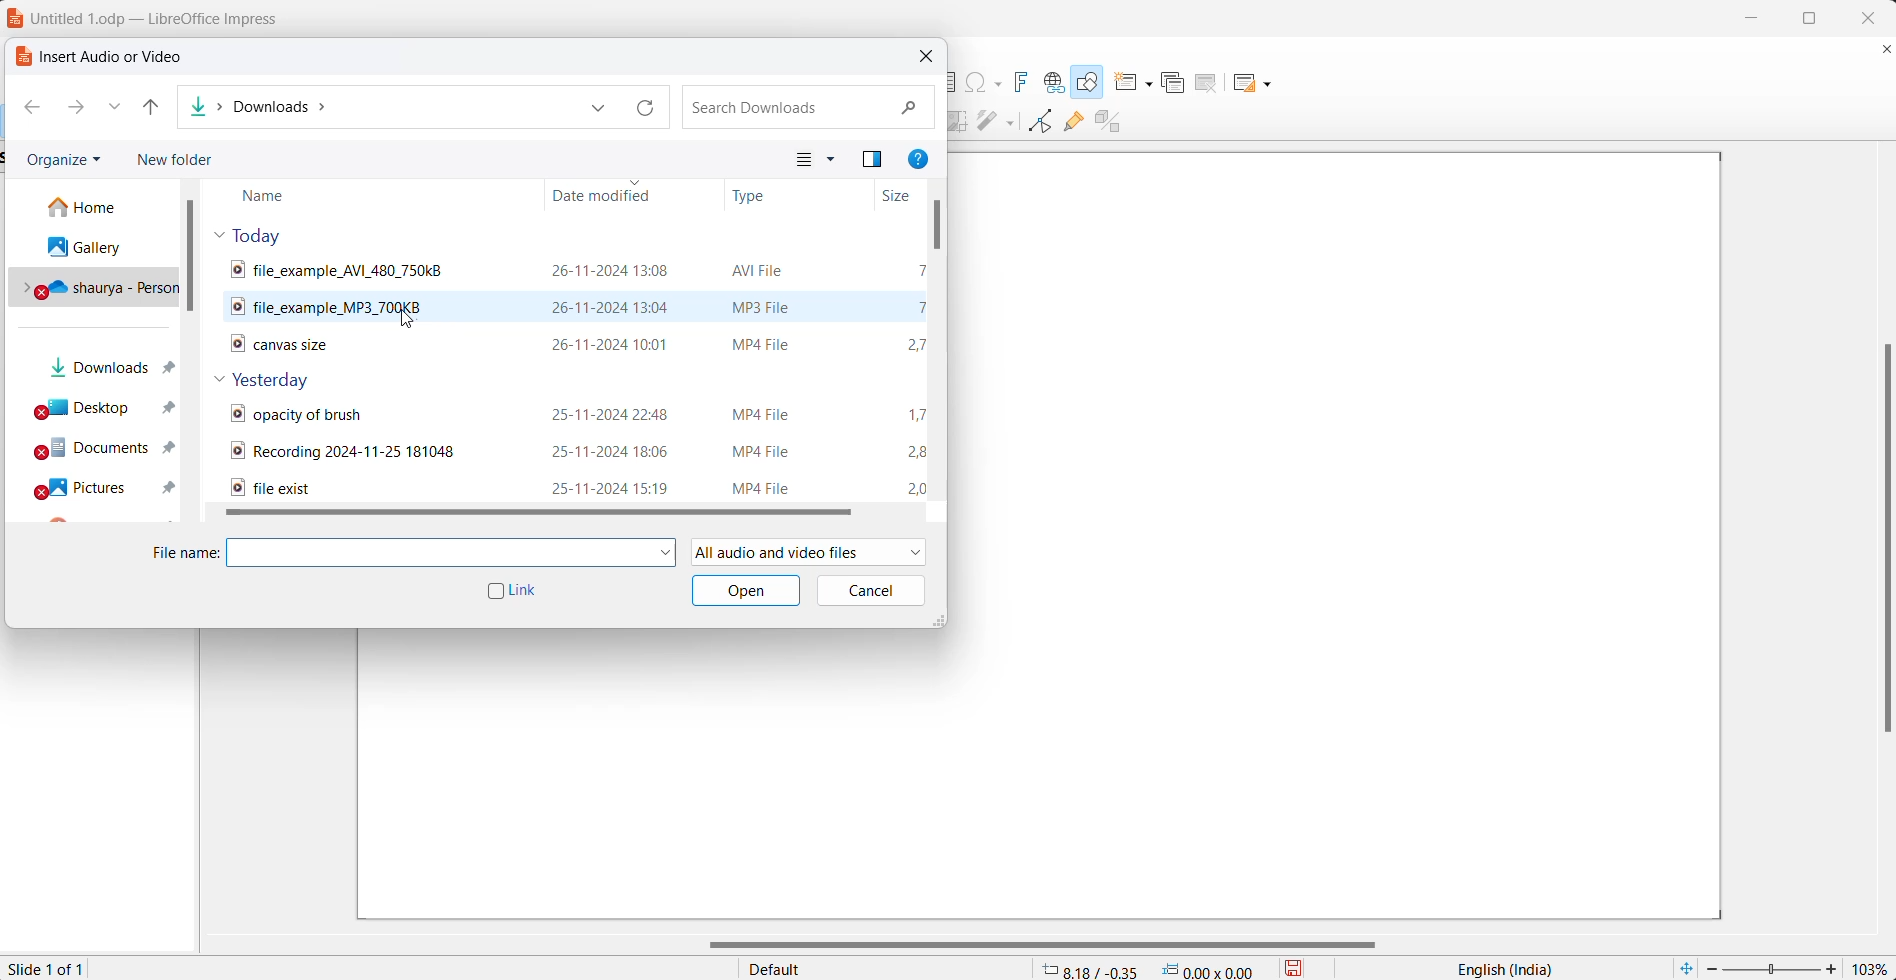 The height and width of the screenshot is (980, 1896). What do you see at coordinates (1241, 83) in the screenshot?
I see `slide layout` at bounding box center [1241, 83].